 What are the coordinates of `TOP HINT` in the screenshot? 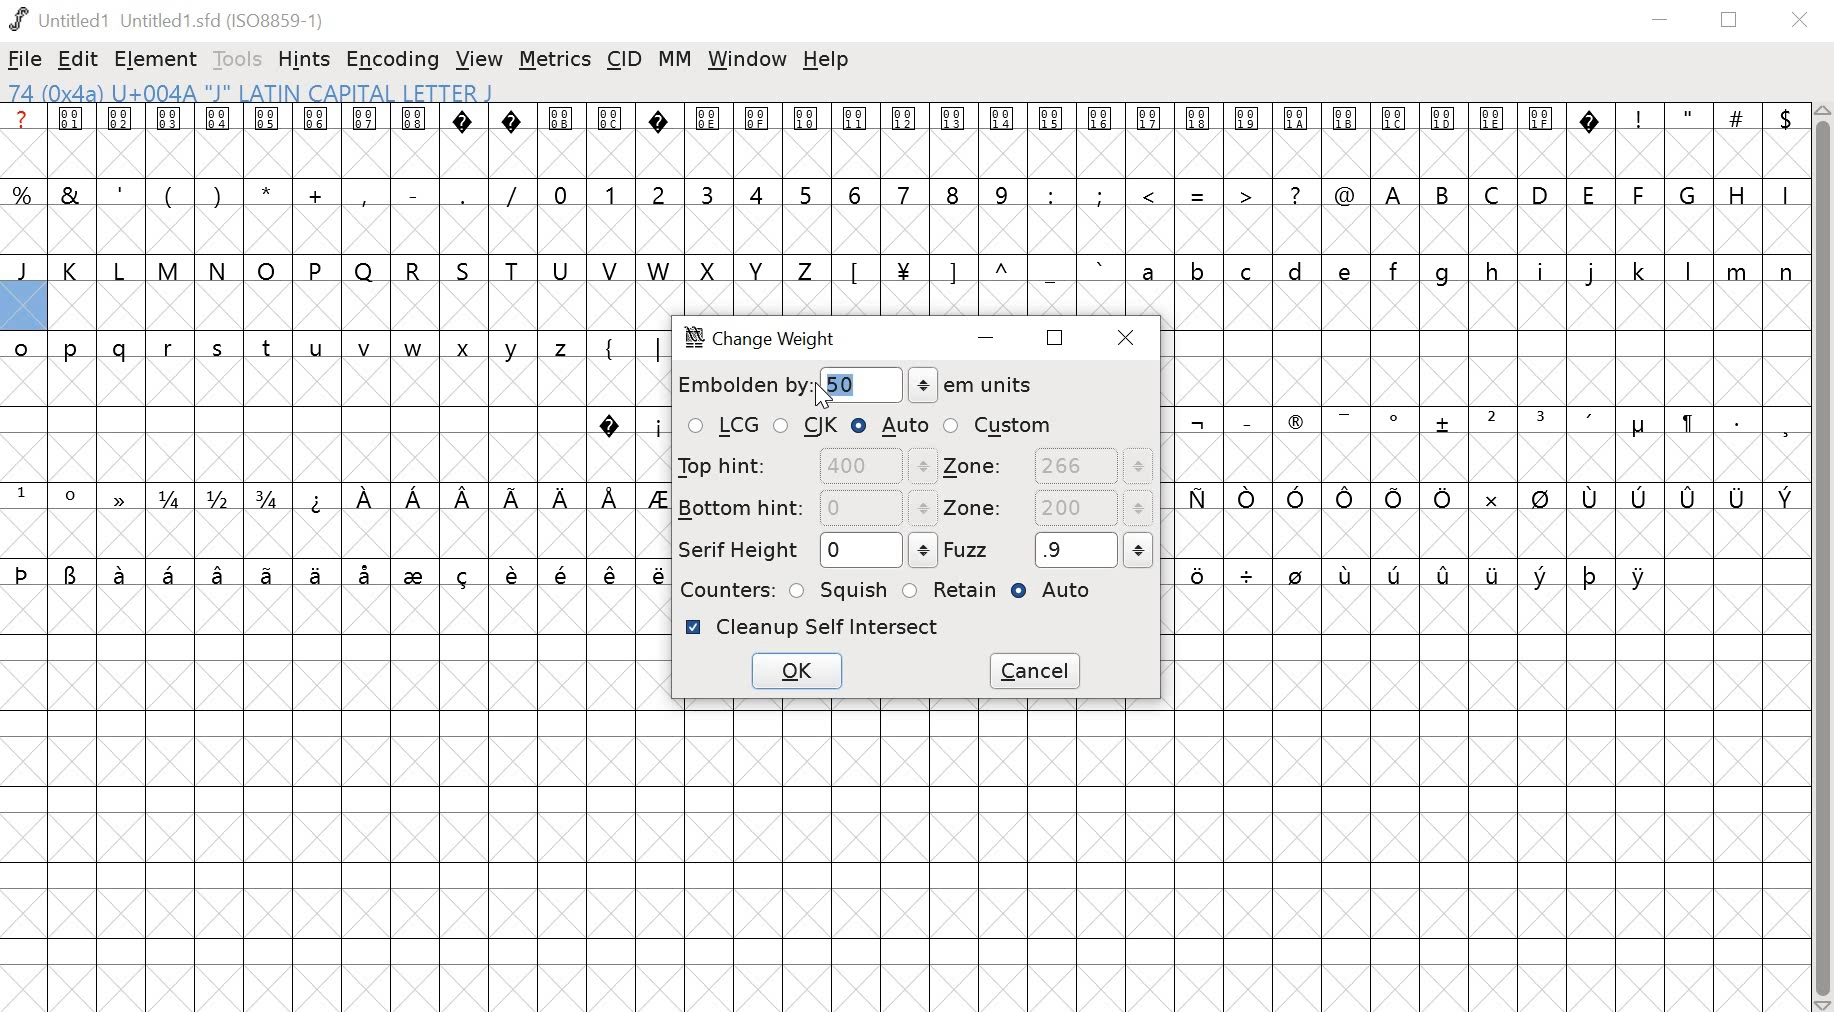 It's located at (803, 466).